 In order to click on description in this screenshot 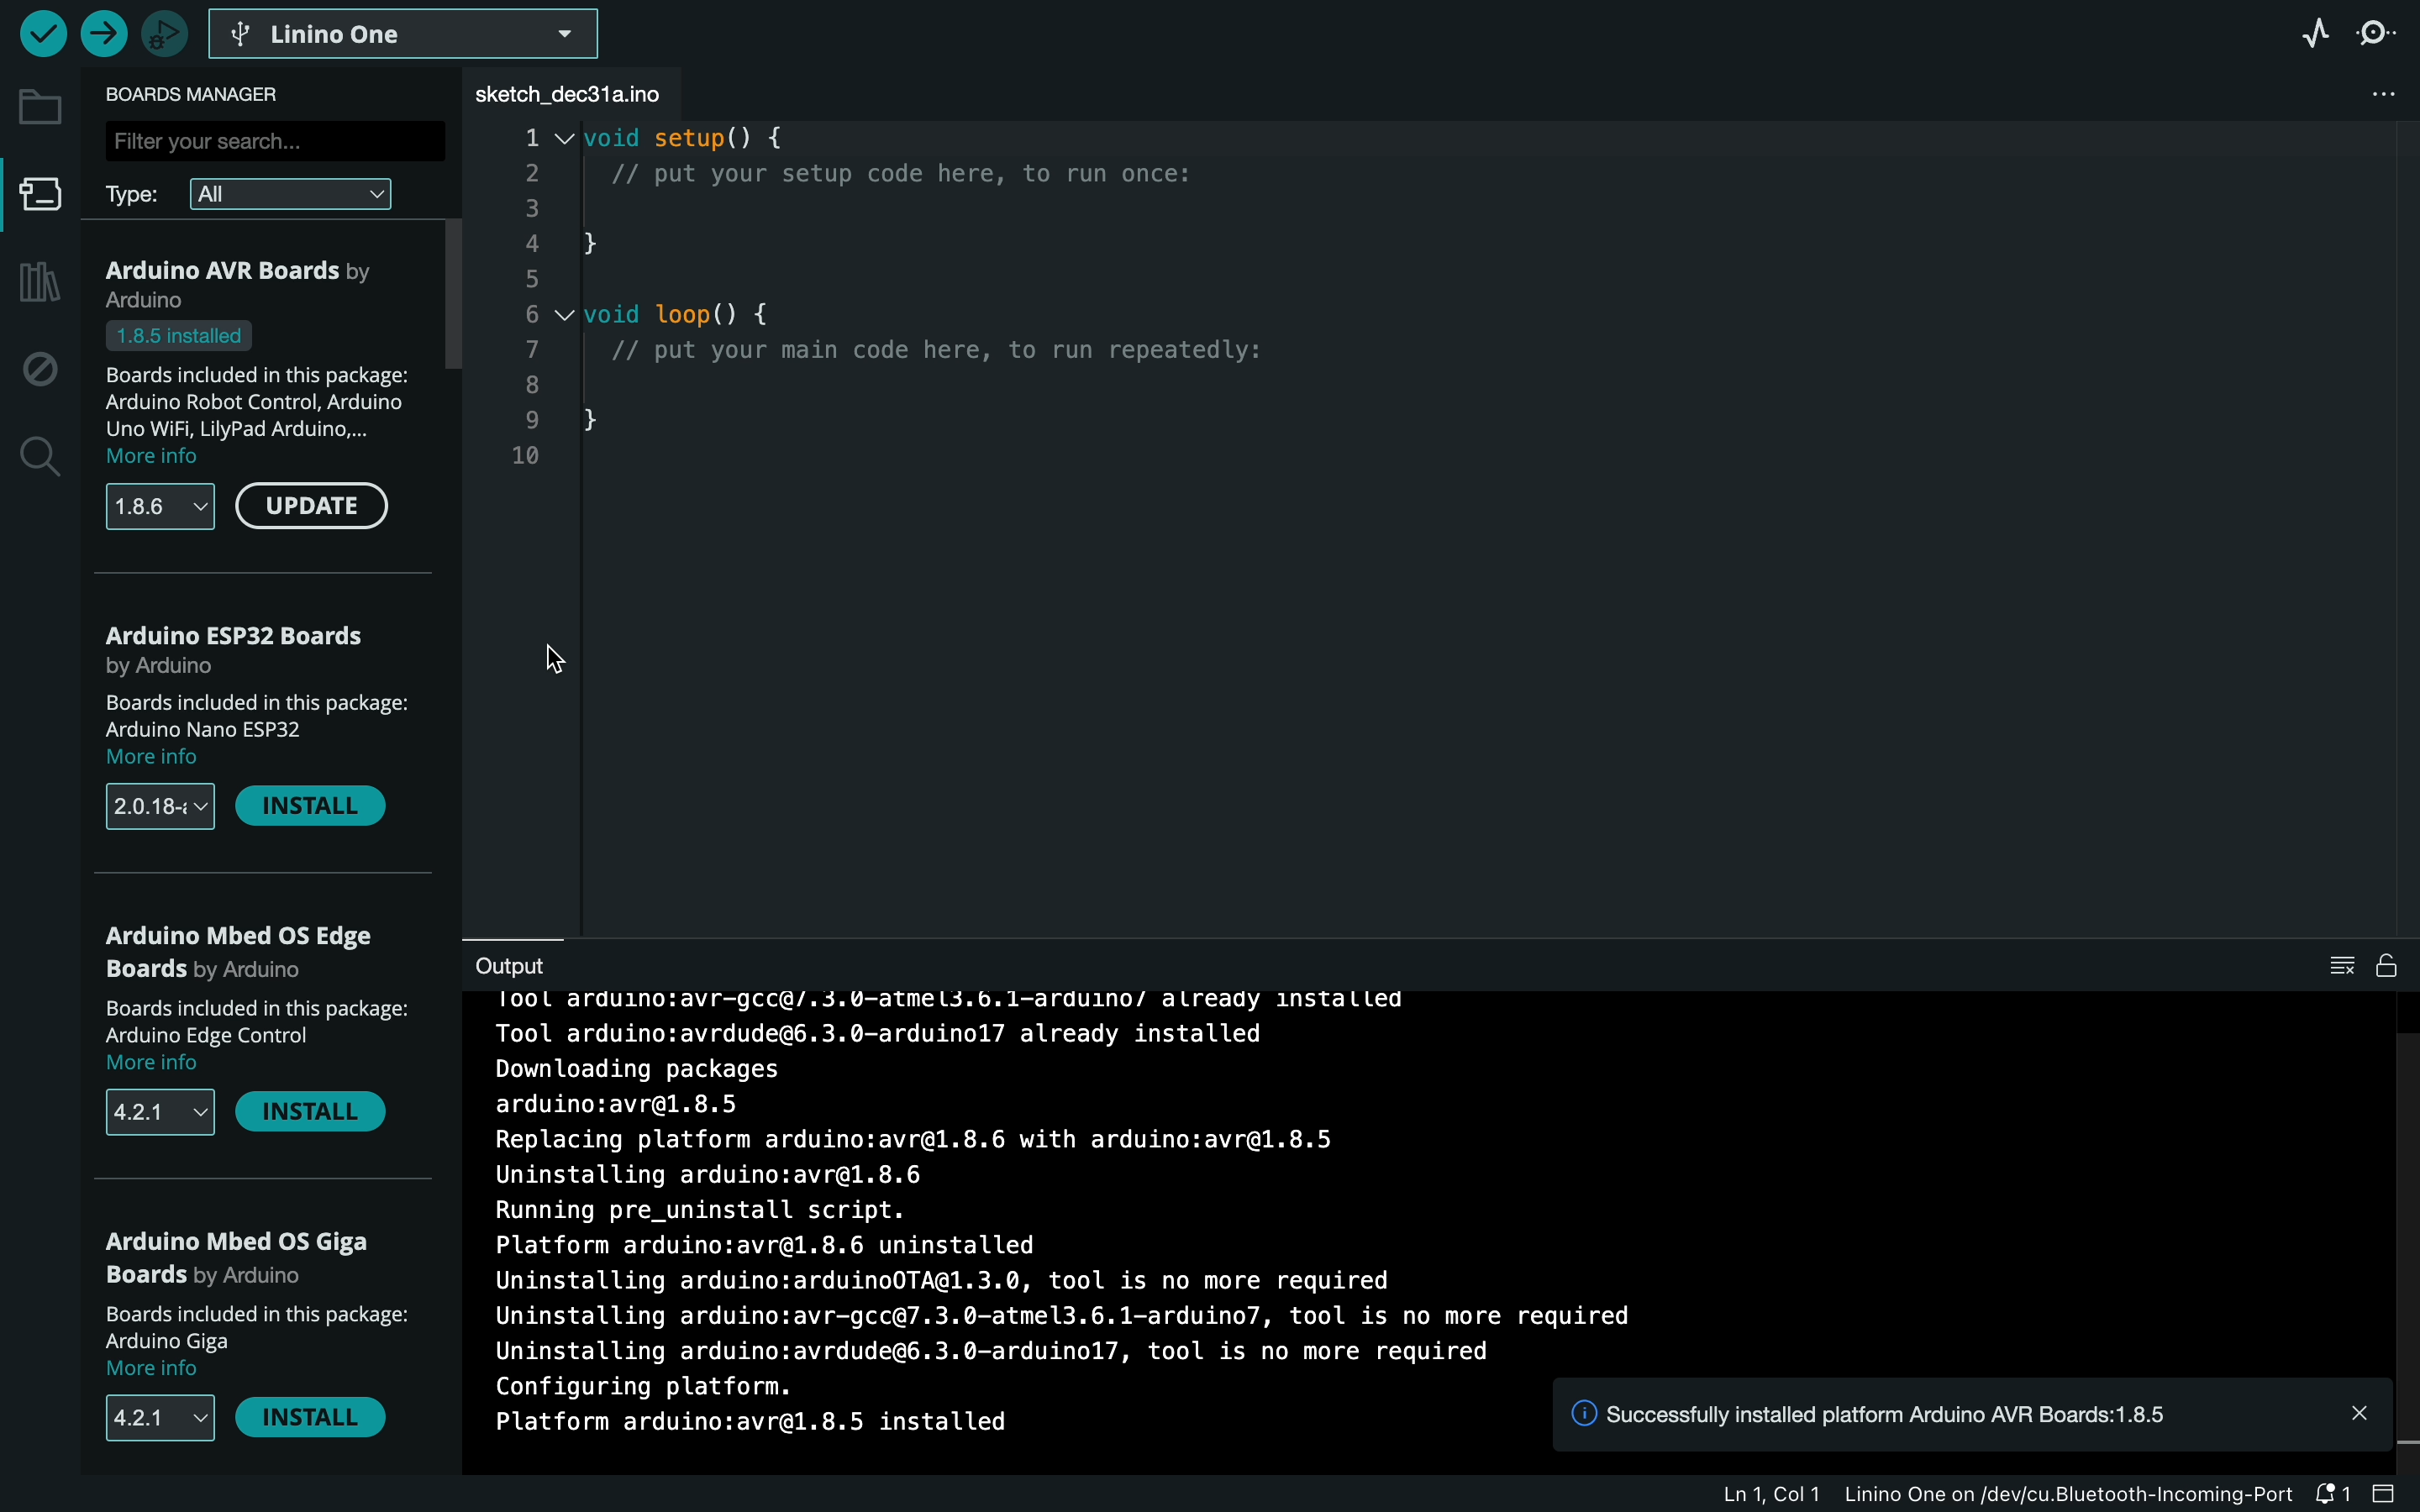, I will do `click(262, 1038)`.